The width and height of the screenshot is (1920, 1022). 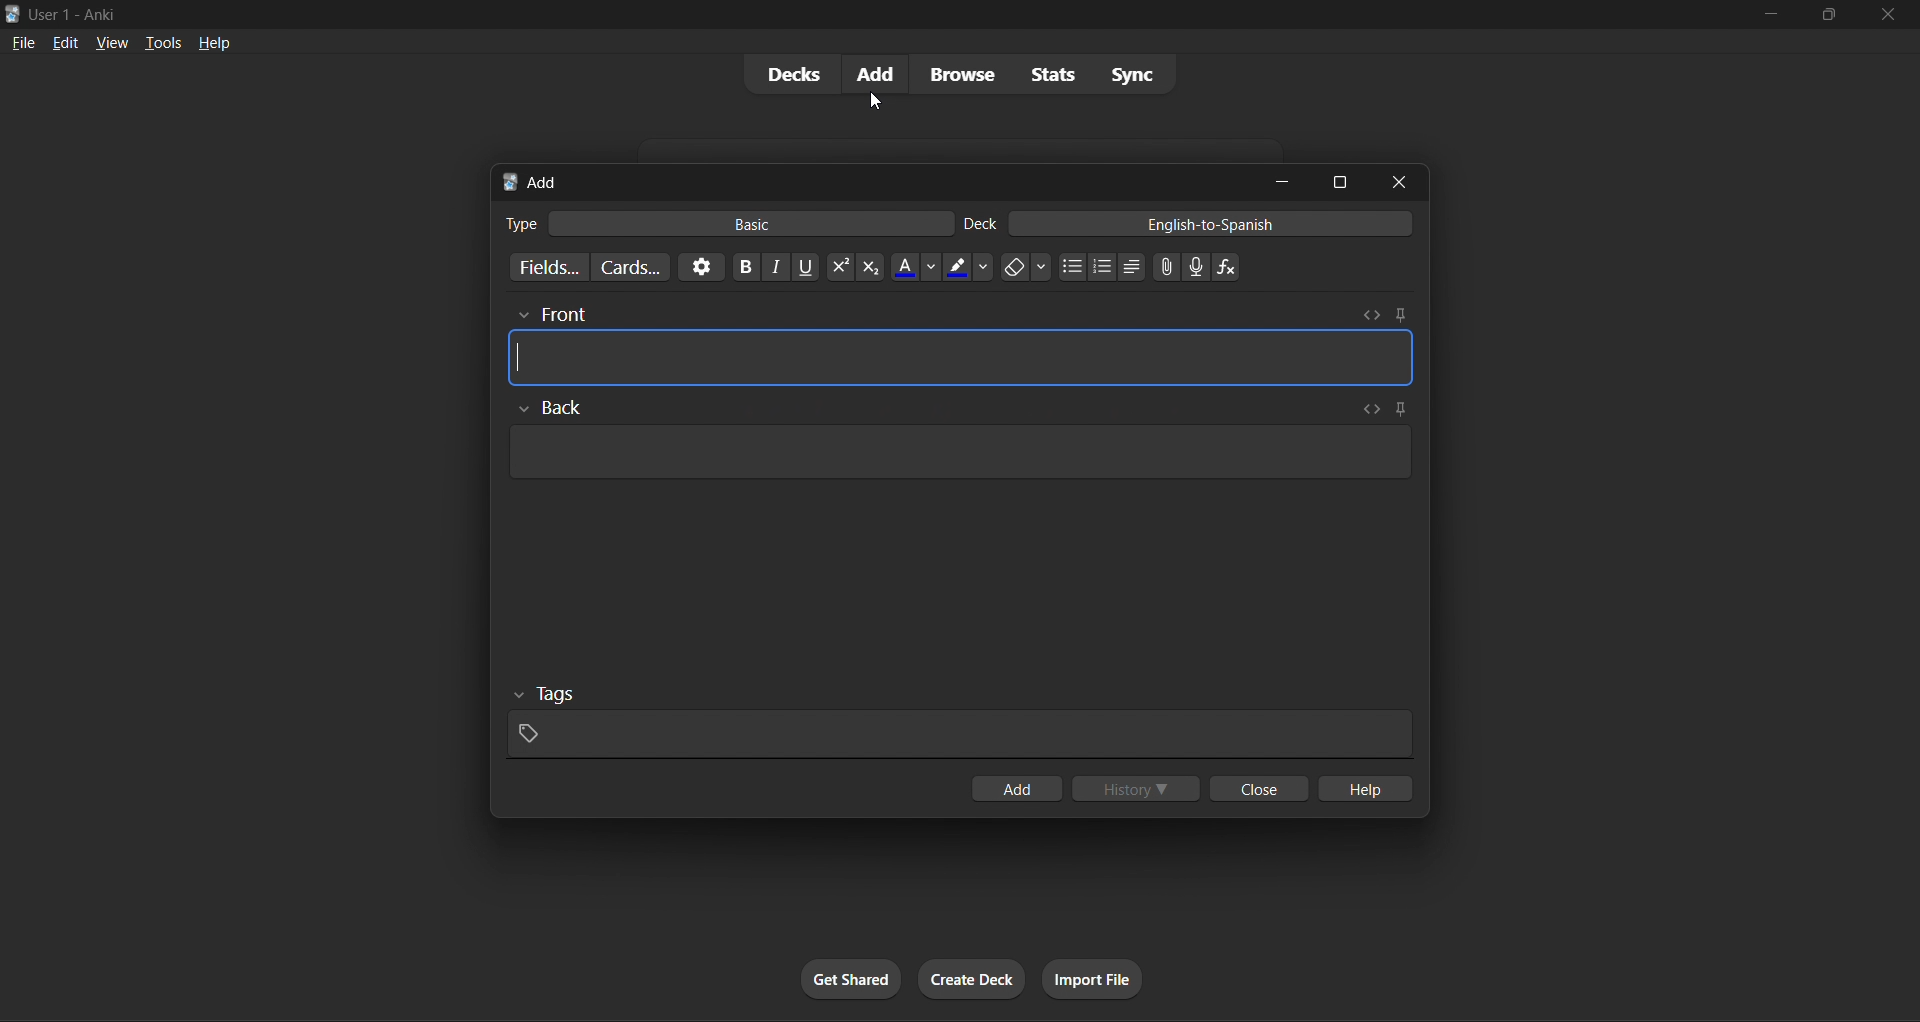 I want to click on decks, so click(x=791, y=74).